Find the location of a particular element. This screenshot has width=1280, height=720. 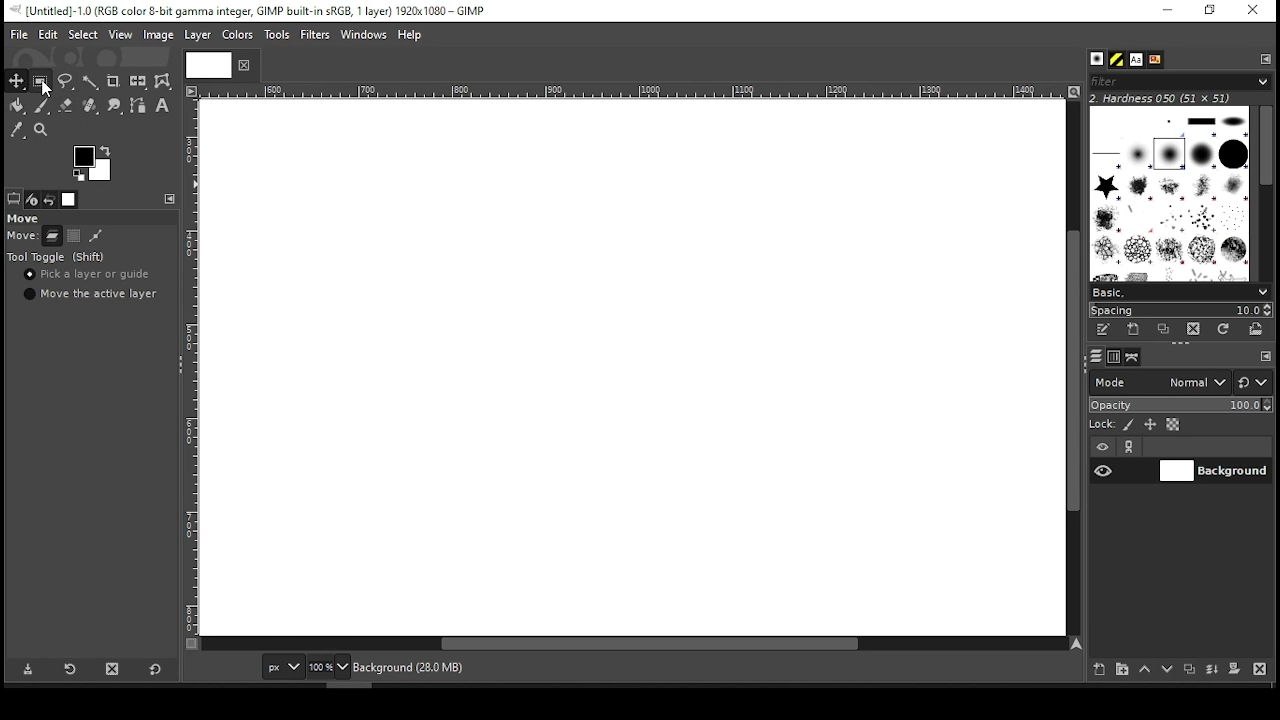

color picker tool is located at coordinates (16, 132).